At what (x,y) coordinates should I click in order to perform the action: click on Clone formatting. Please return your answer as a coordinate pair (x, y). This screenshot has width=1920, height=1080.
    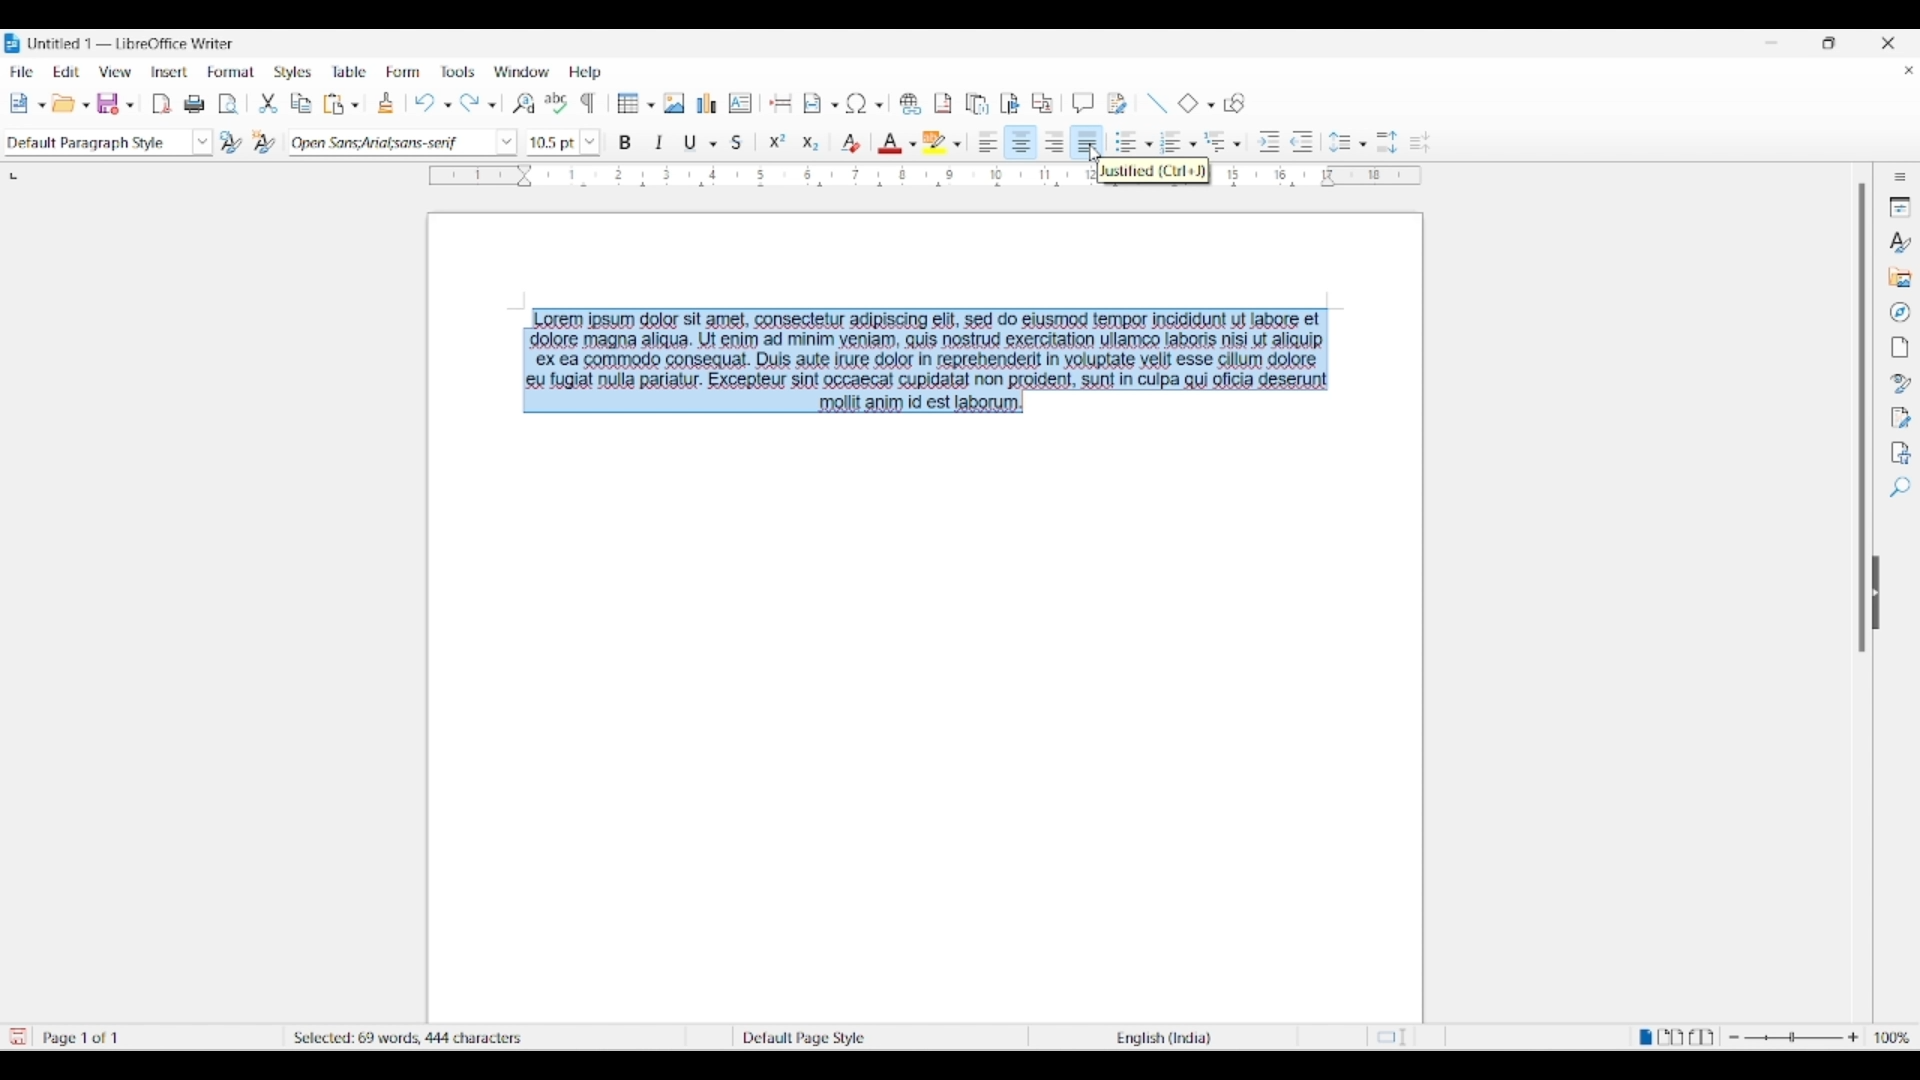
    Looking at the image, I should click on (385, 102).